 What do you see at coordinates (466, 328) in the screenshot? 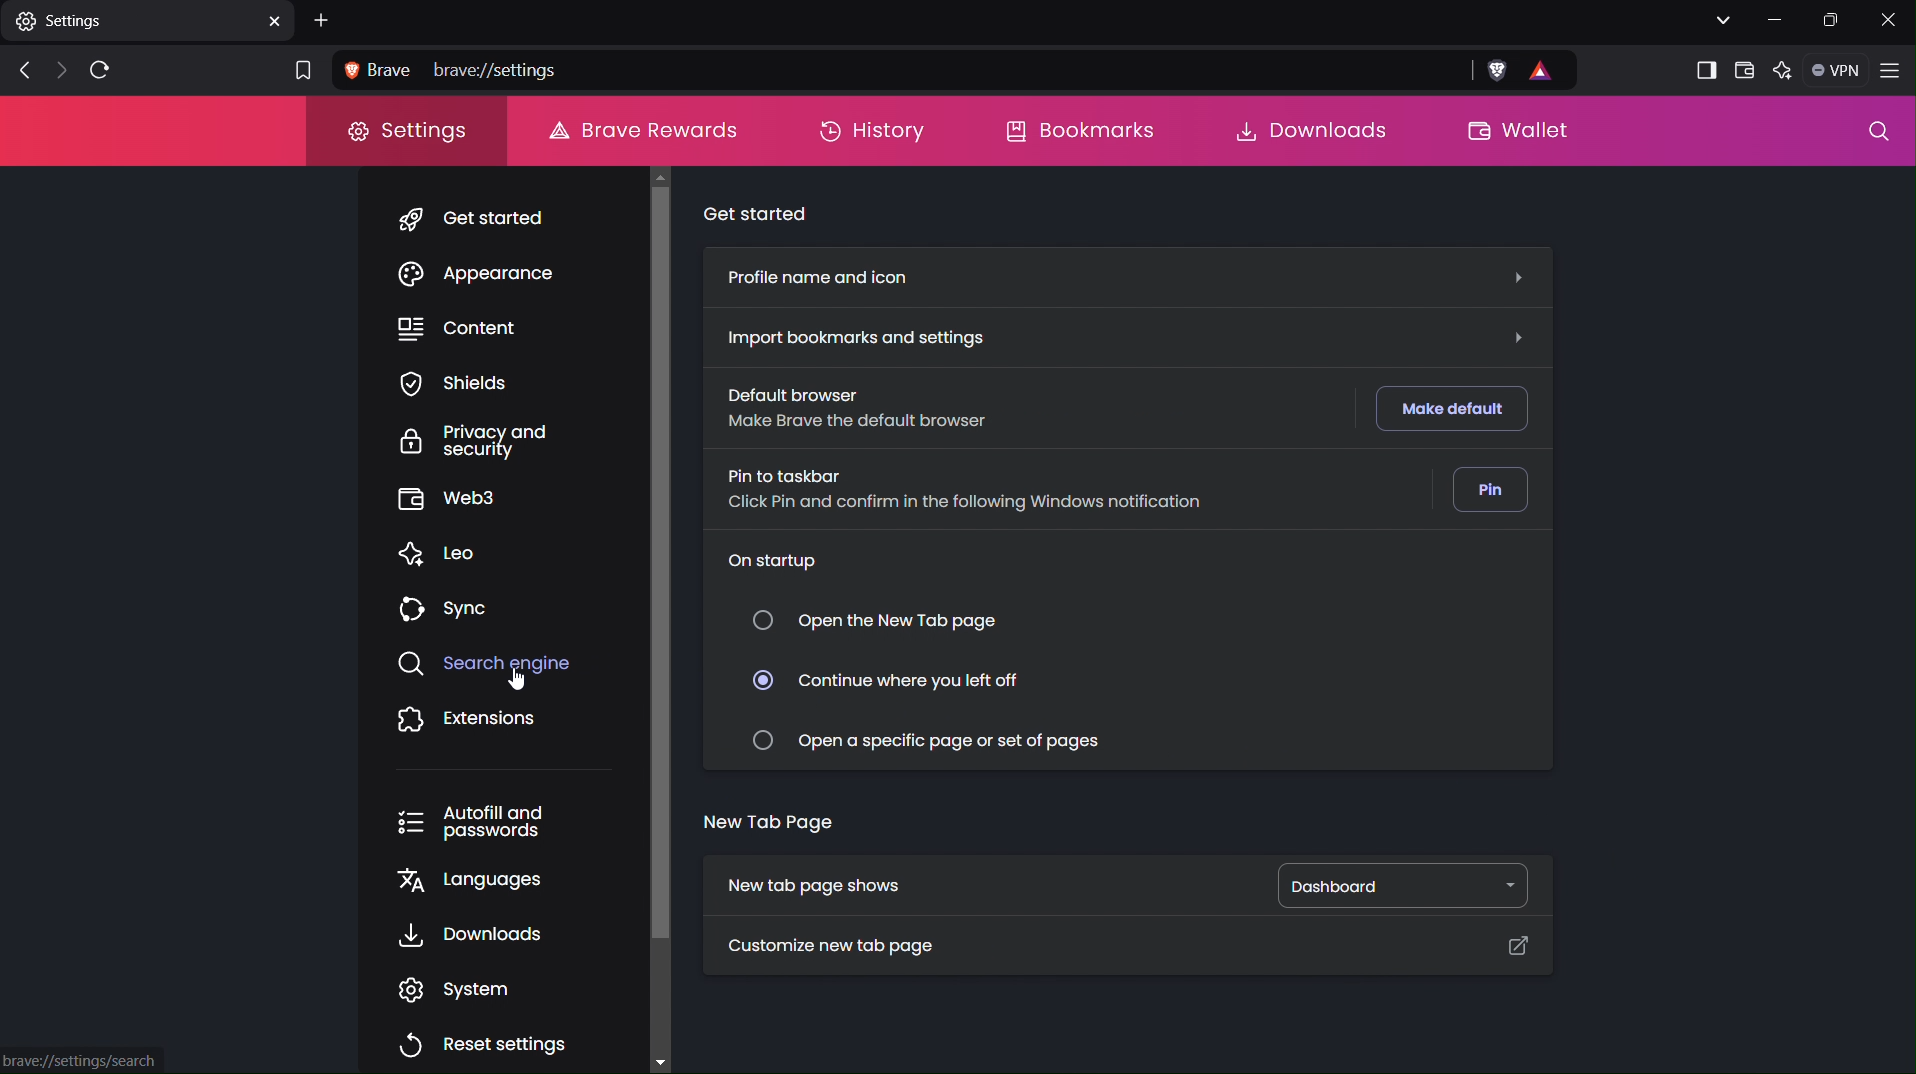
I see `Content` at bounding box center [466, 328].